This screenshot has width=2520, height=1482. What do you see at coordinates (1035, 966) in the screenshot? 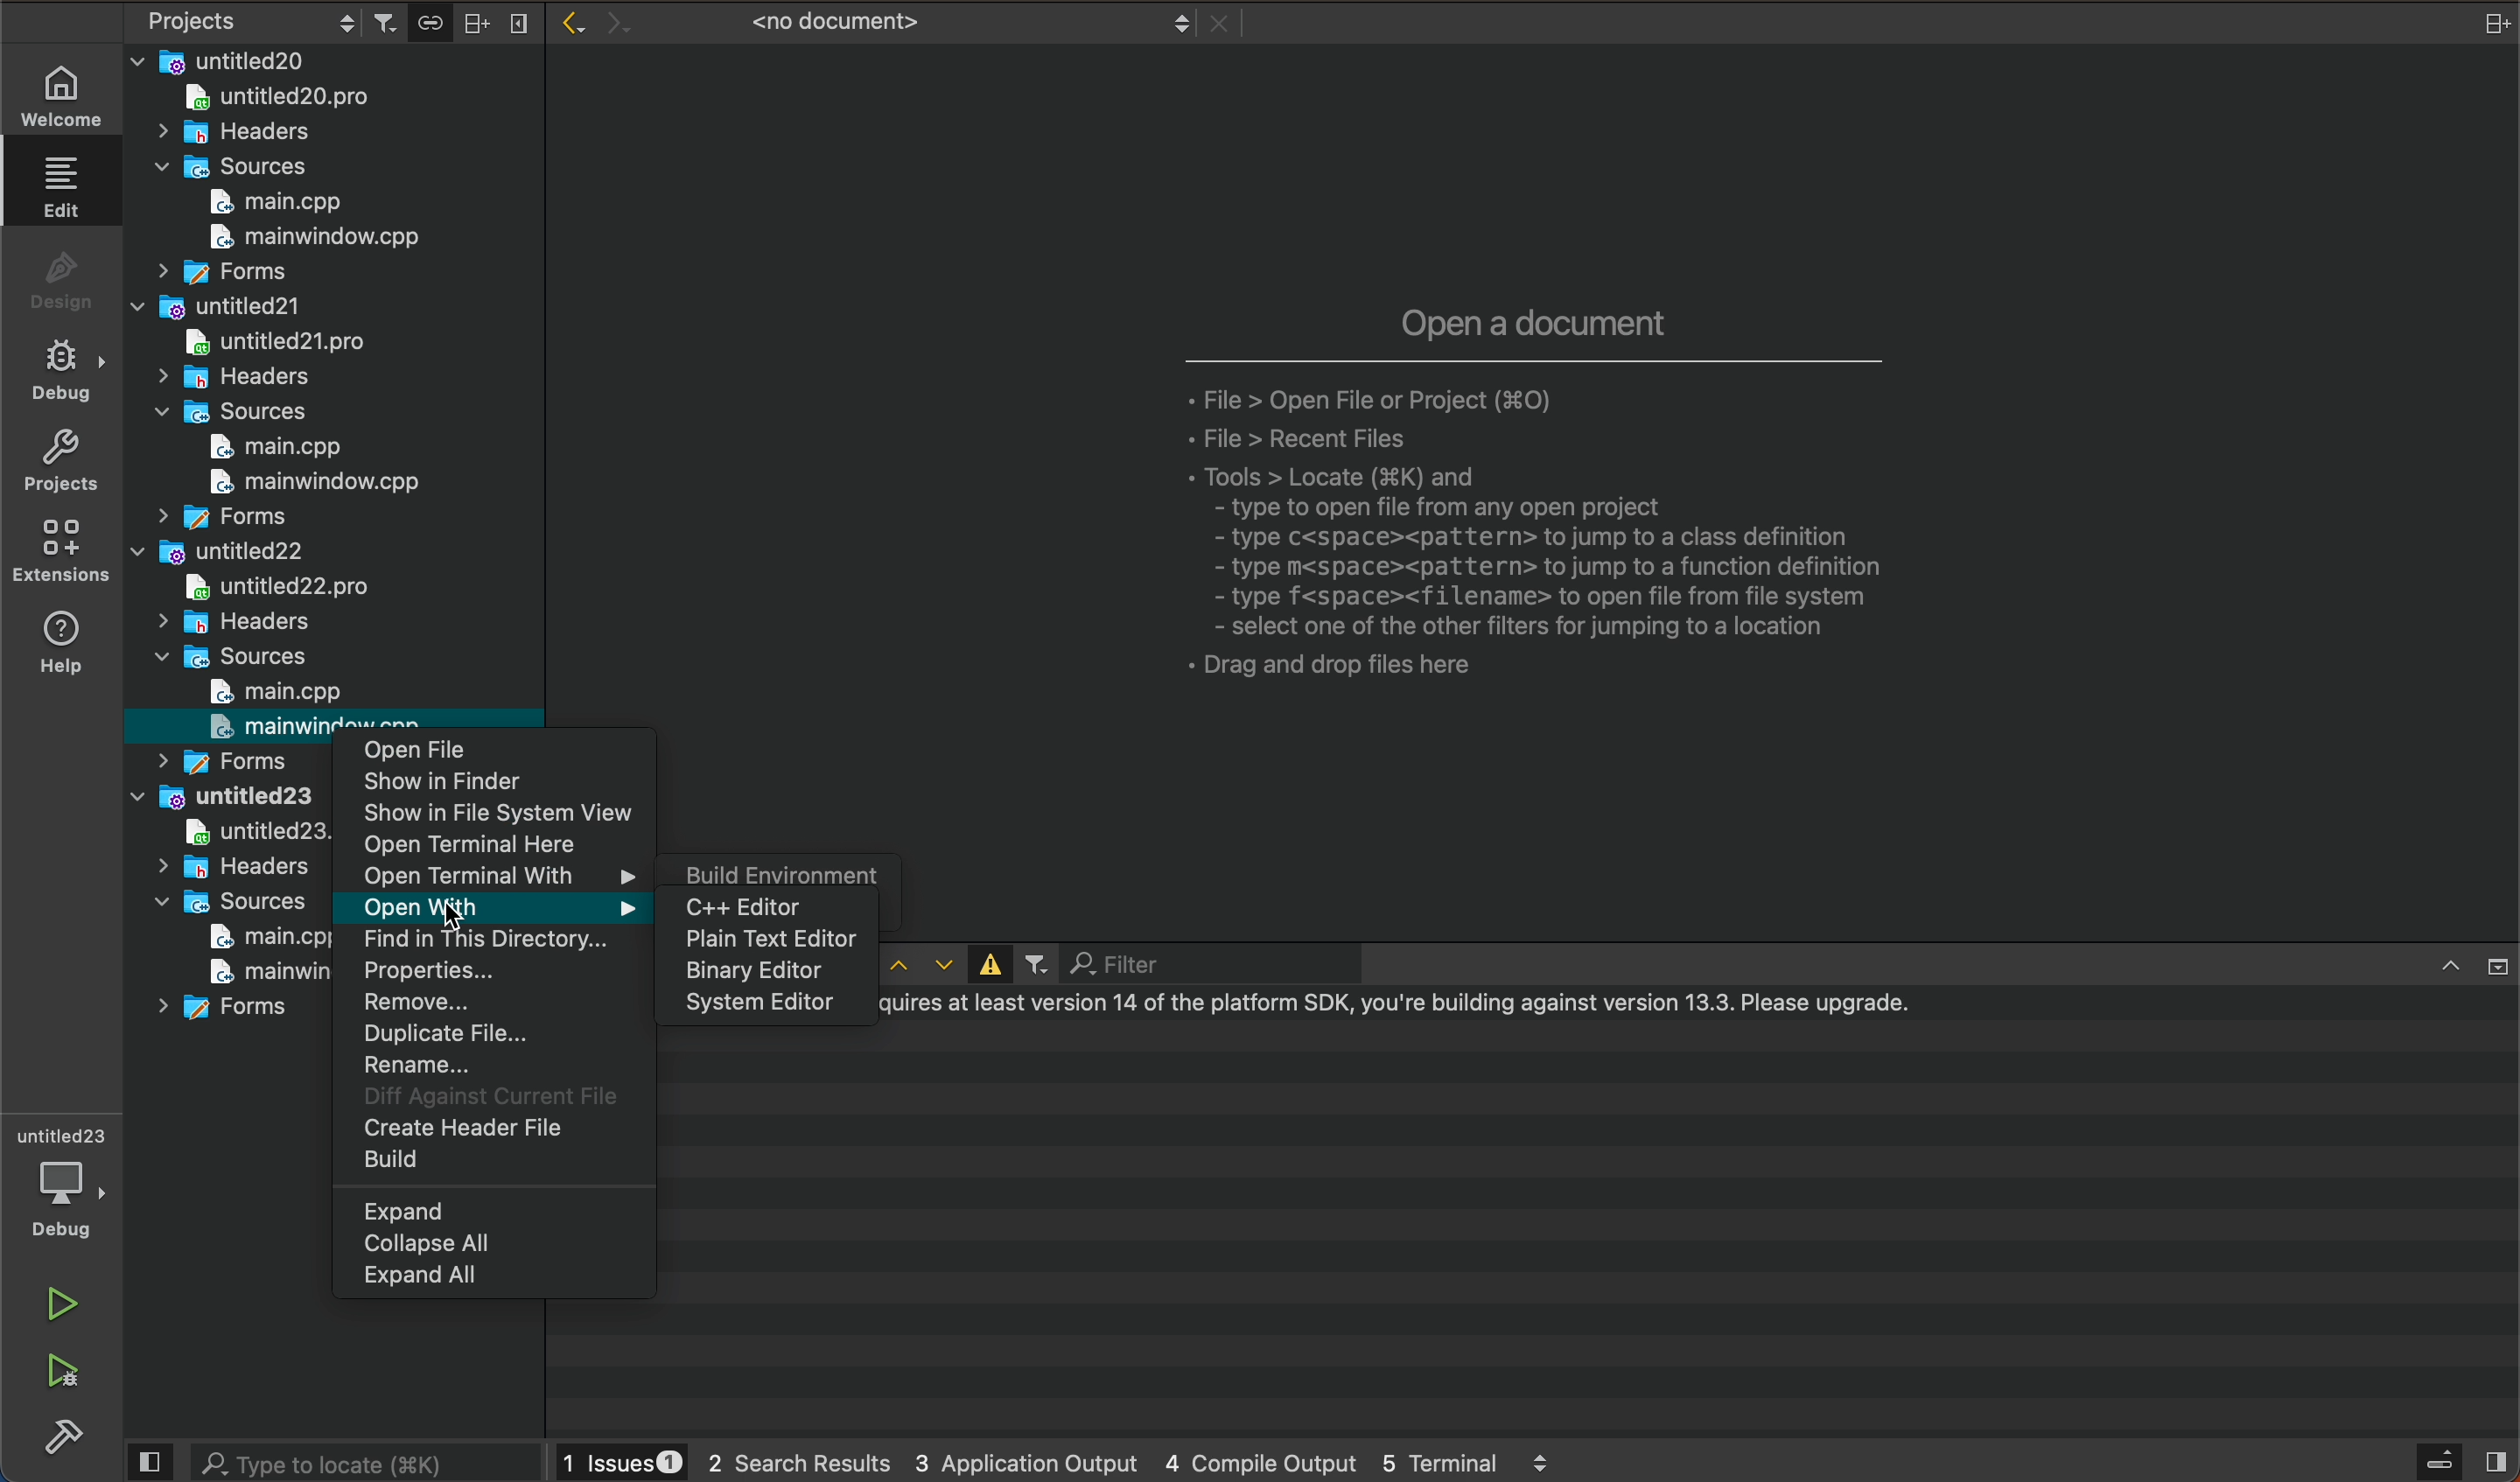
I see `filter` at bounding box center [1035, 966].